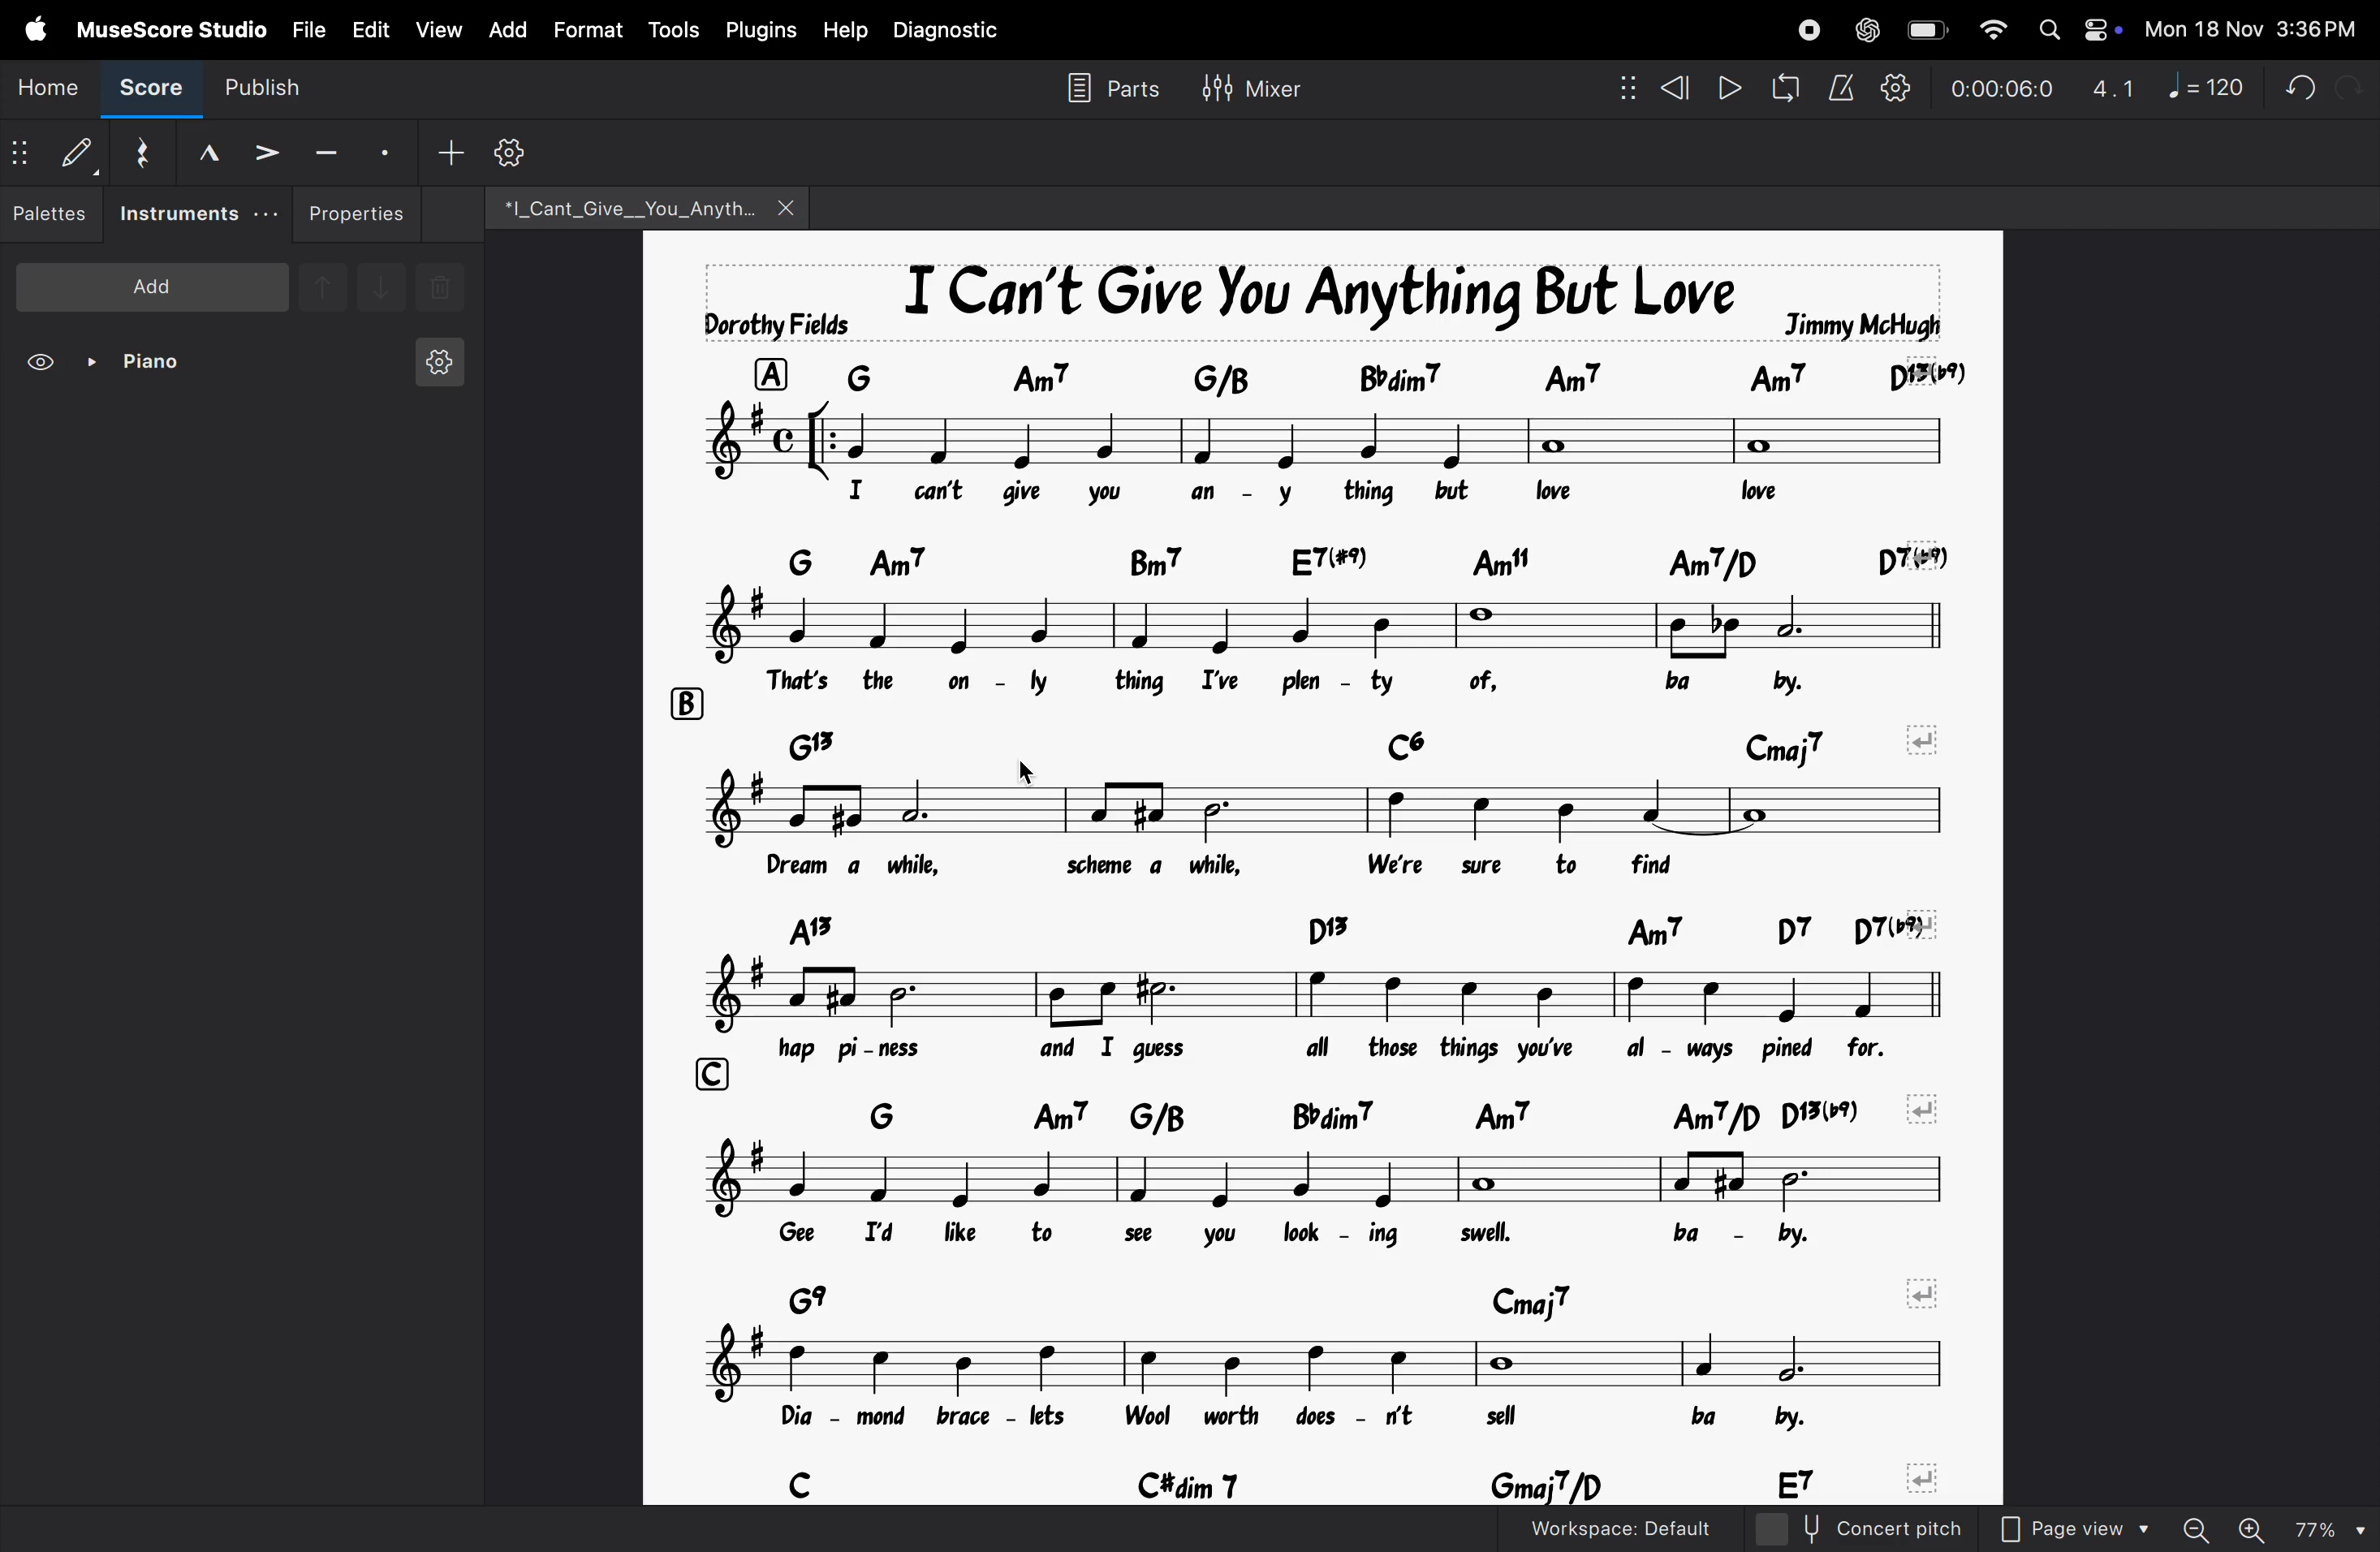 The width and height of the screenshot is (2380, 1552). Describe the element at coordinates (1656, 89) in the screenshot. I see `rewind` at that location.